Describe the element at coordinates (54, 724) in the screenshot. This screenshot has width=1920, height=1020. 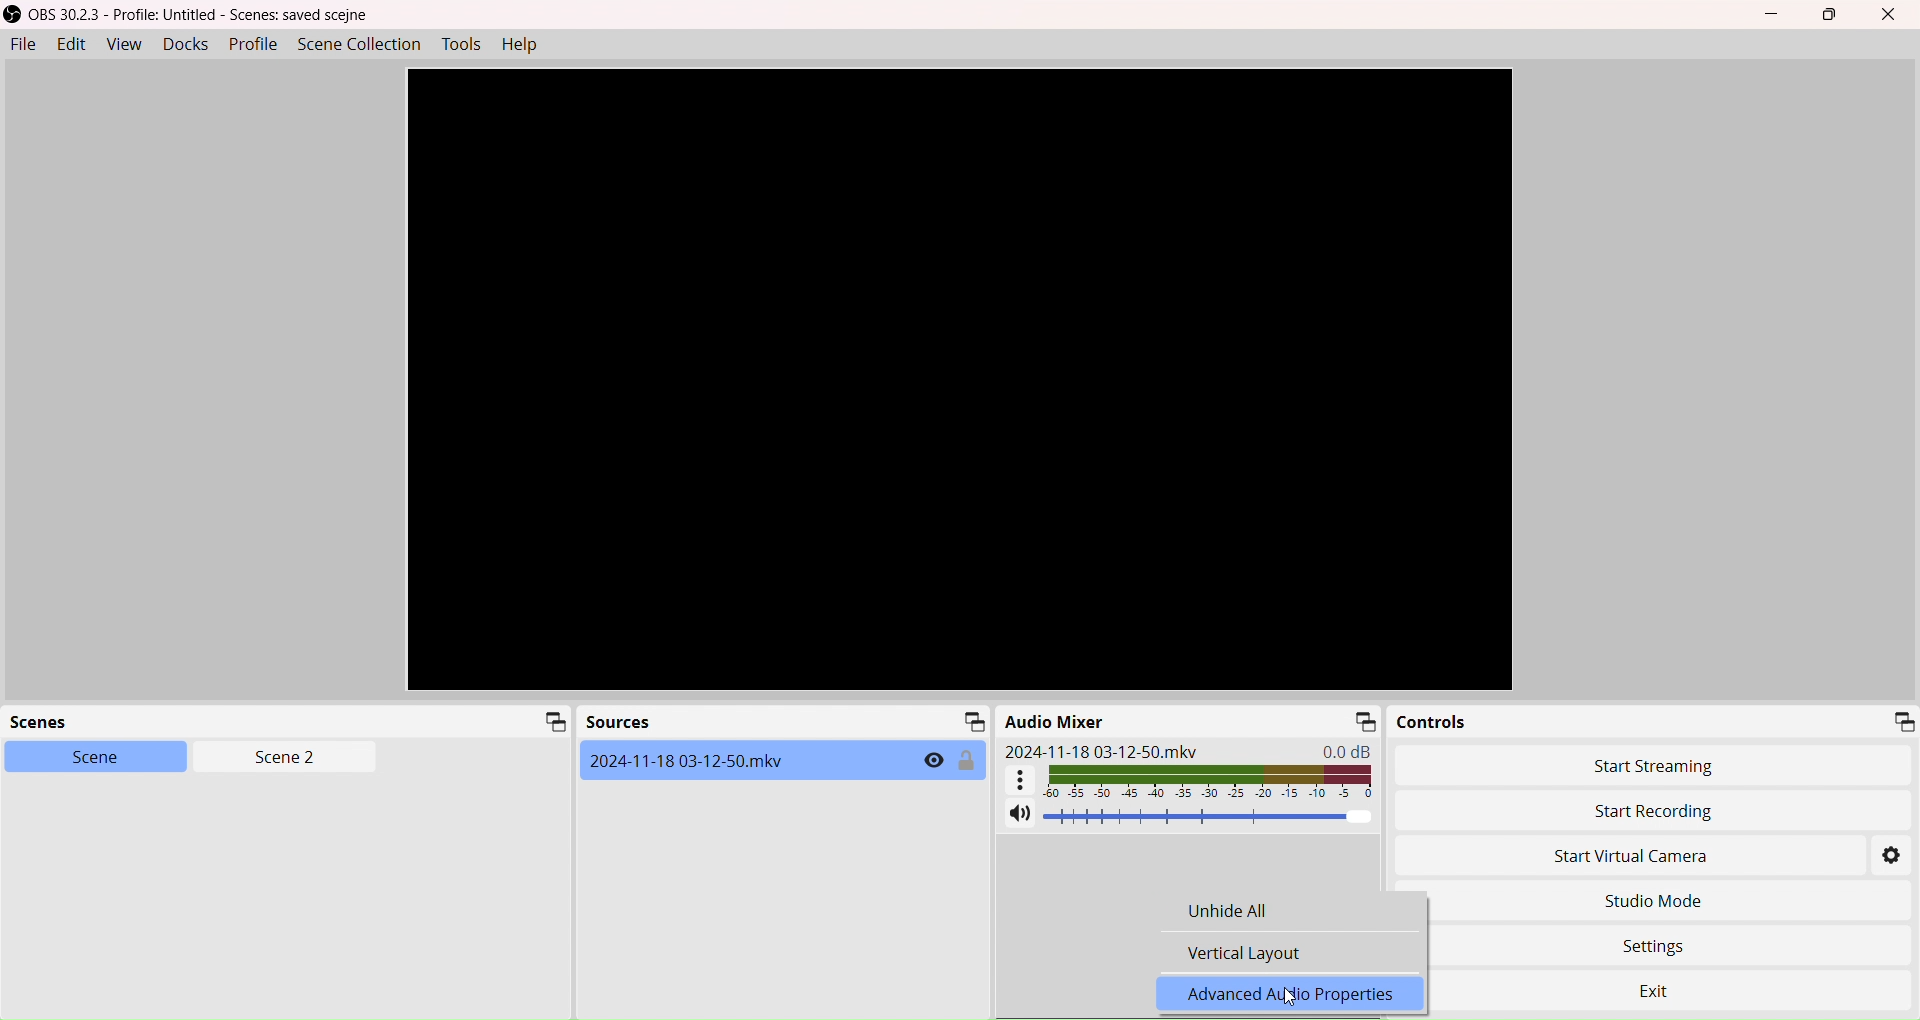
I see `Scenes` at that location.